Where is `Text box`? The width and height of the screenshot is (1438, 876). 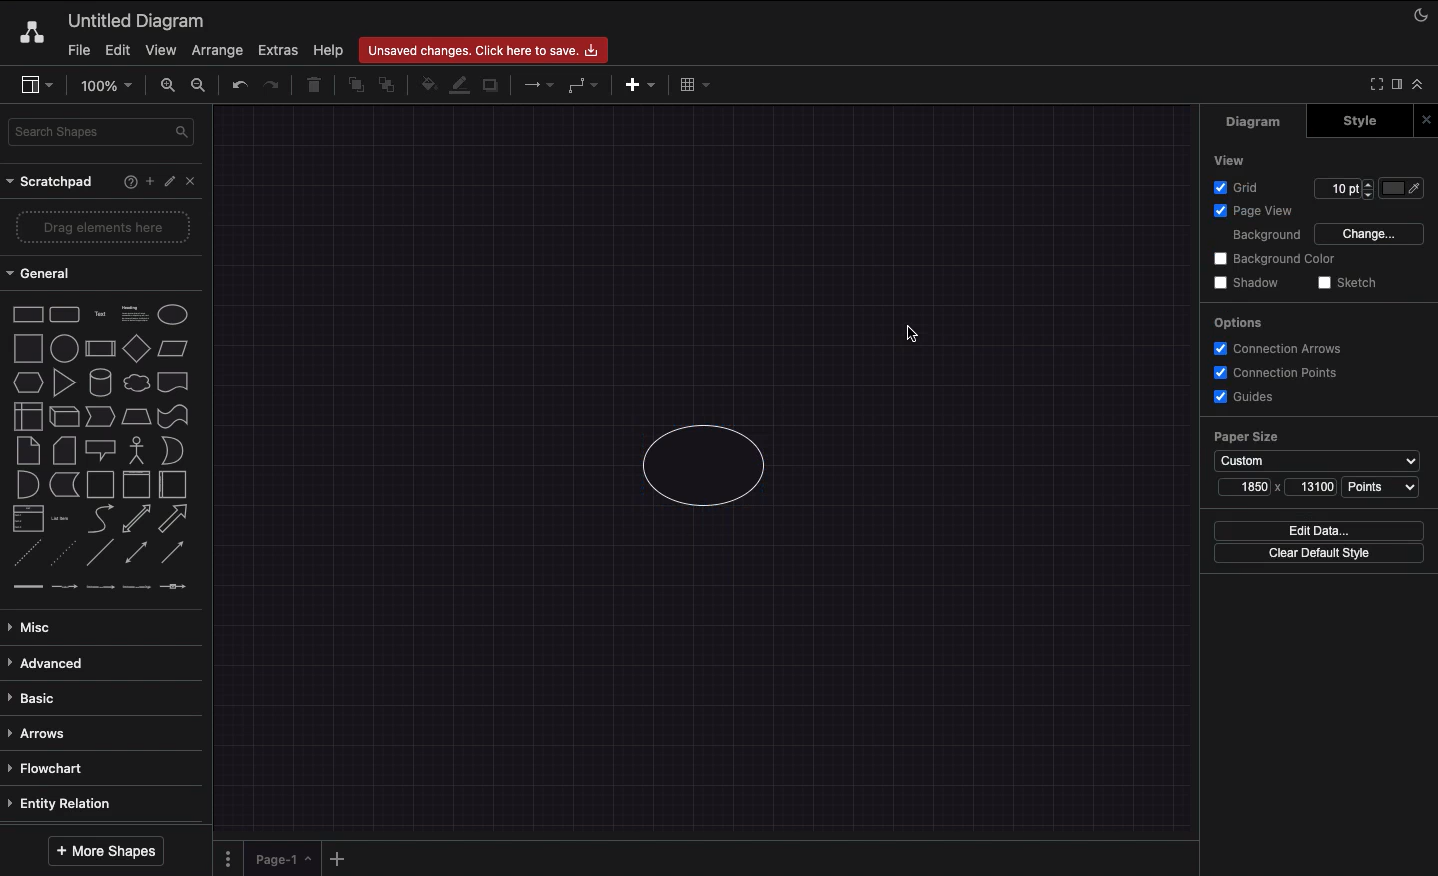
Text box is located at coordinates (133, 314).